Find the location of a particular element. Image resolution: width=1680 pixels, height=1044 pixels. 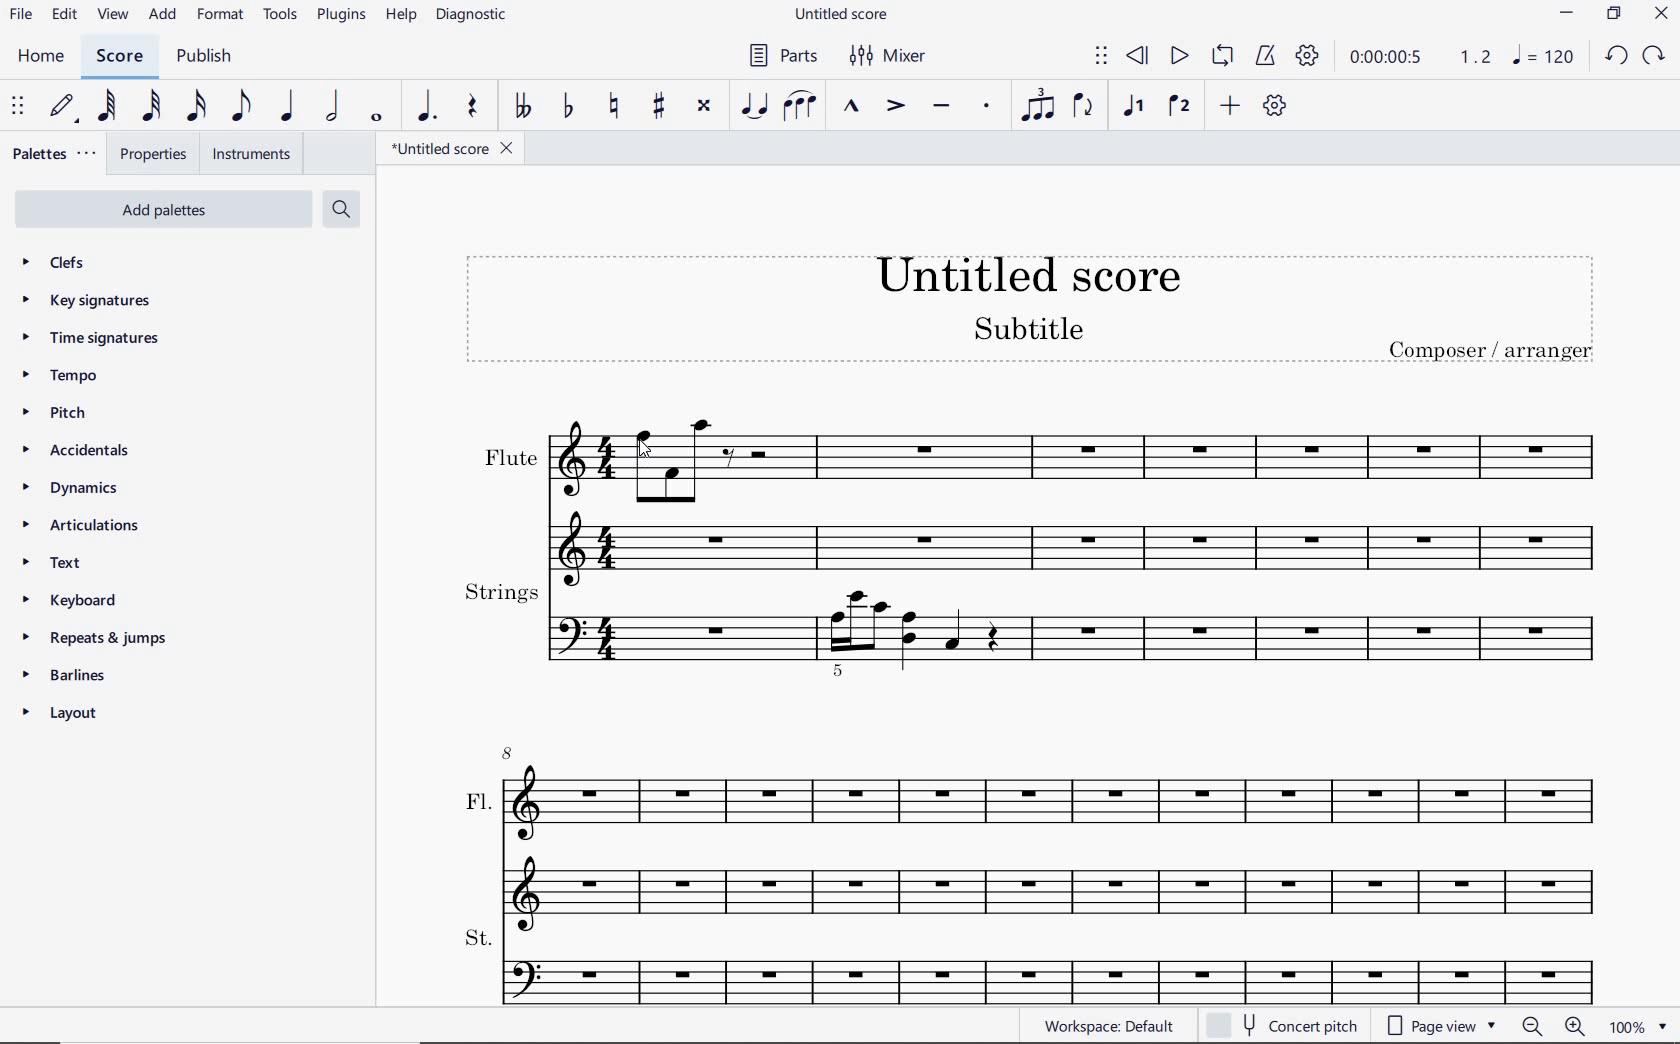

keyboard is located at coordinates (76, 601).